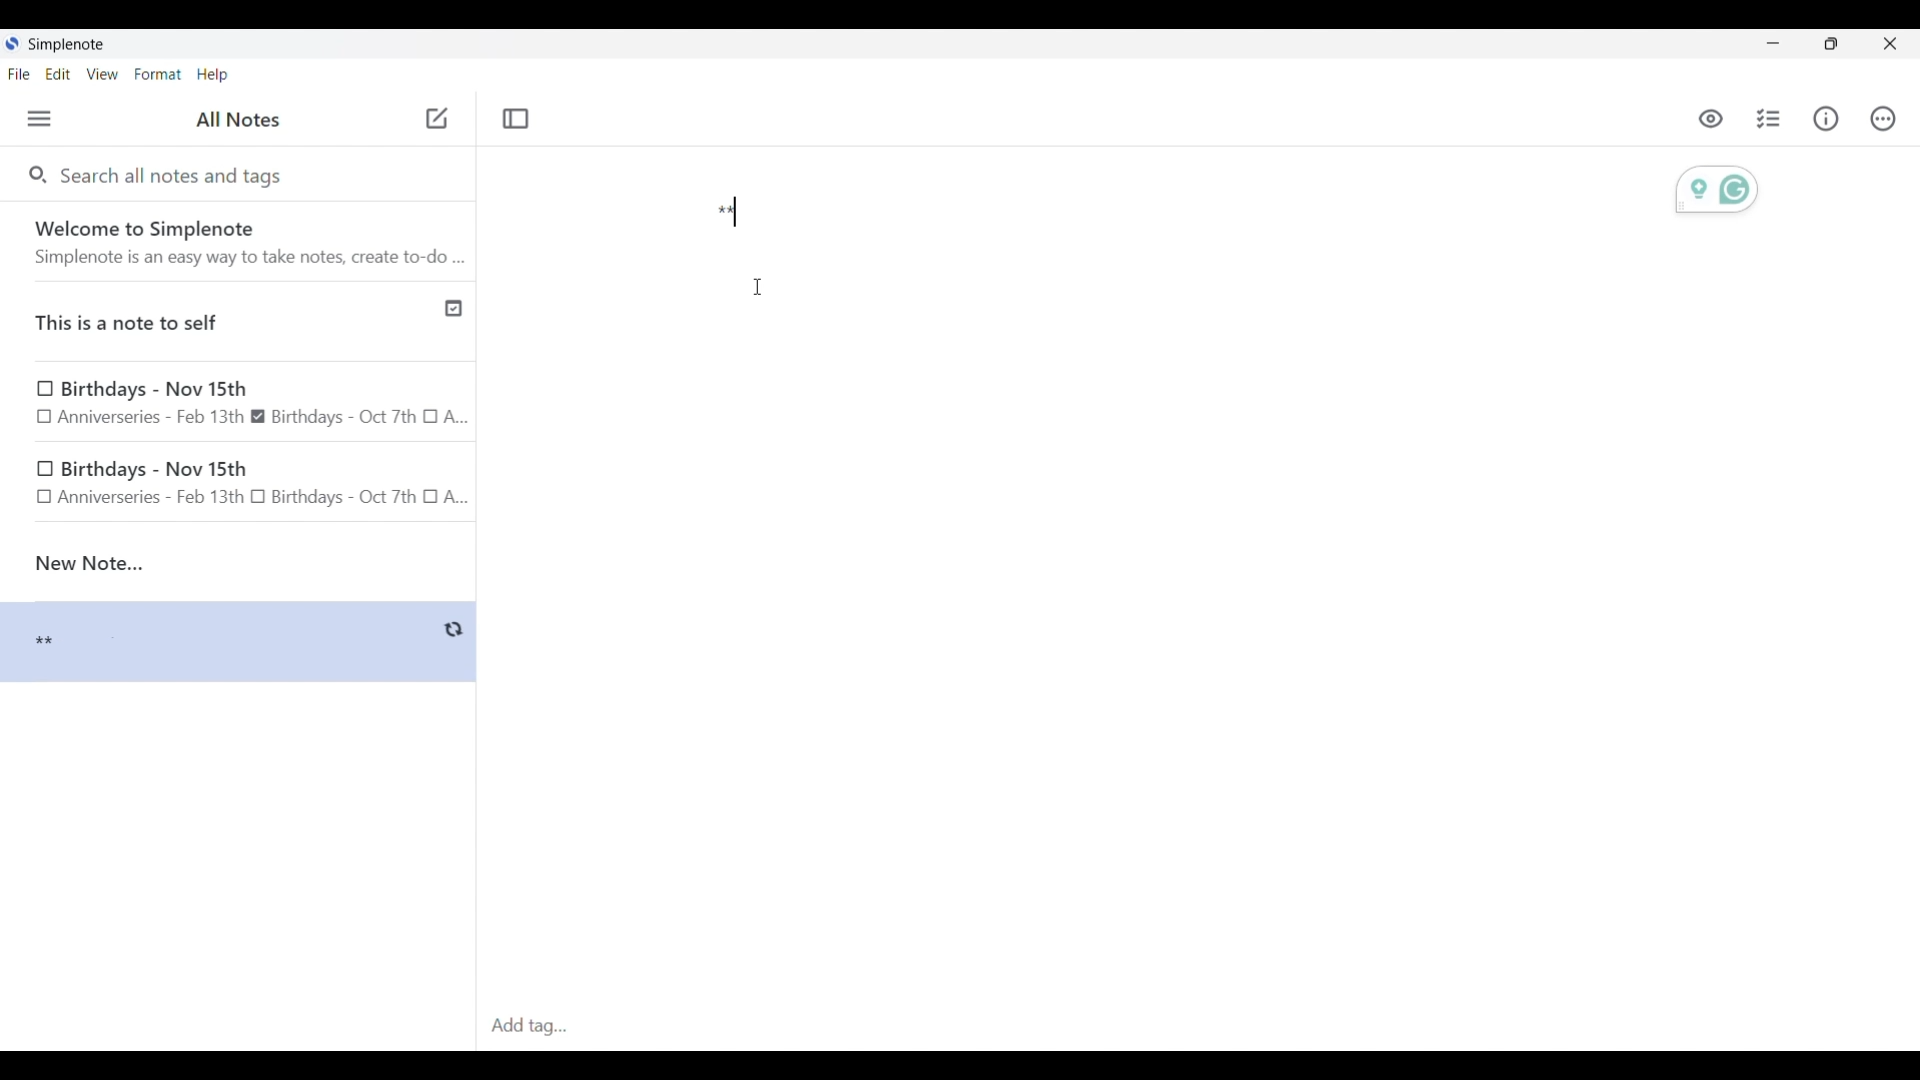 Image resolution: width=1920 pixels, height=1080 pixels. Describe the element at coordinates (437, 118) in the screenshot. I see `Click to add new note` at that location.